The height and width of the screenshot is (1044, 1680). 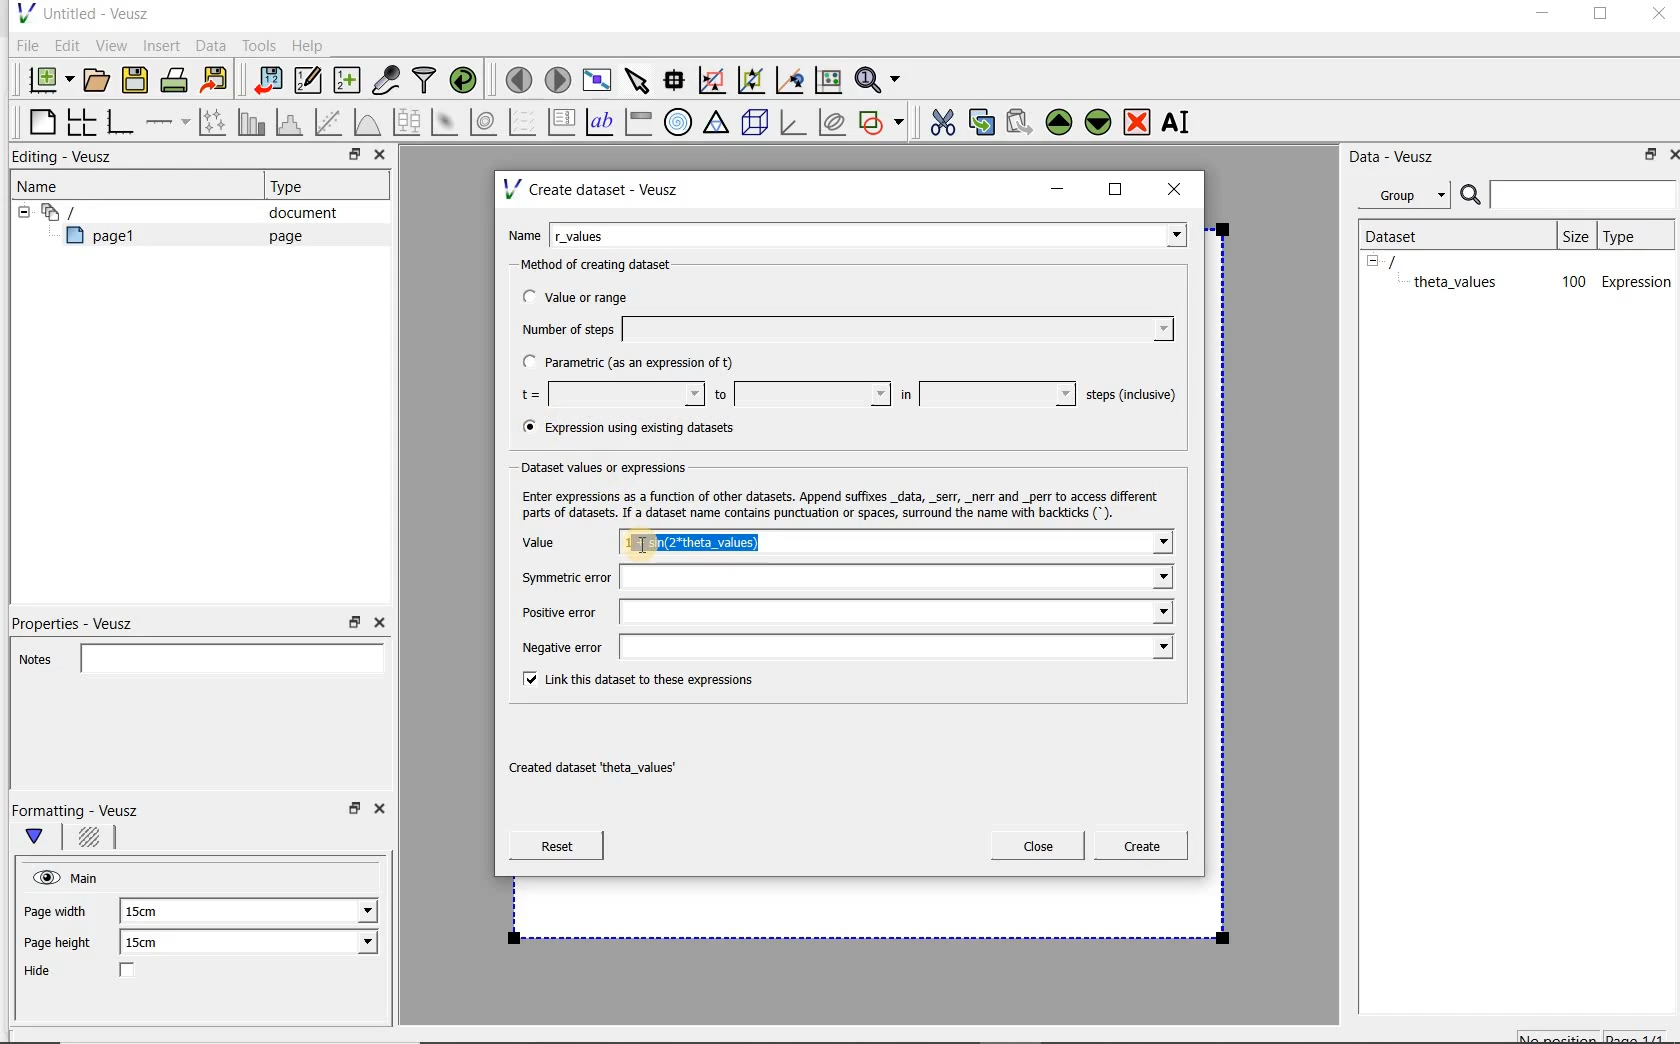 I want to click on close, so click(x=1181, y=188).